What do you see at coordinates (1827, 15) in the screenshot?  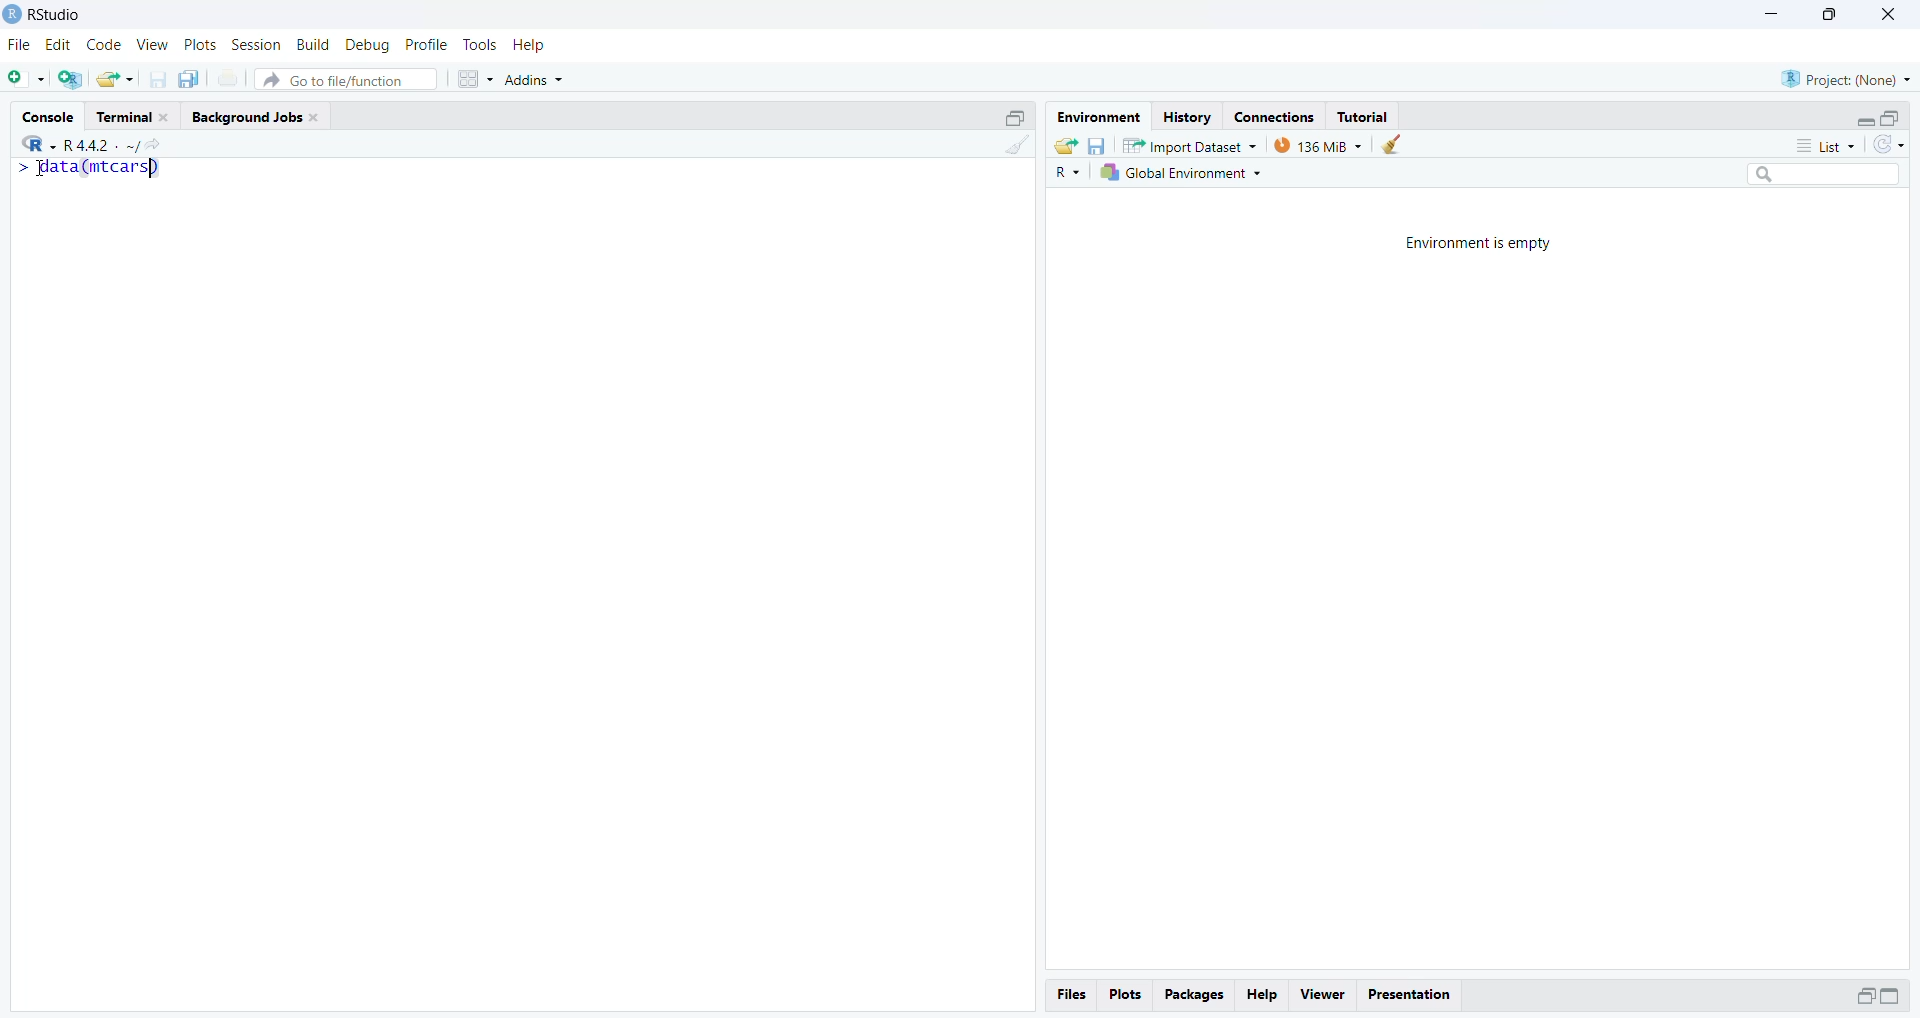 I see `Maximize` at bounding box center [1827, 15].